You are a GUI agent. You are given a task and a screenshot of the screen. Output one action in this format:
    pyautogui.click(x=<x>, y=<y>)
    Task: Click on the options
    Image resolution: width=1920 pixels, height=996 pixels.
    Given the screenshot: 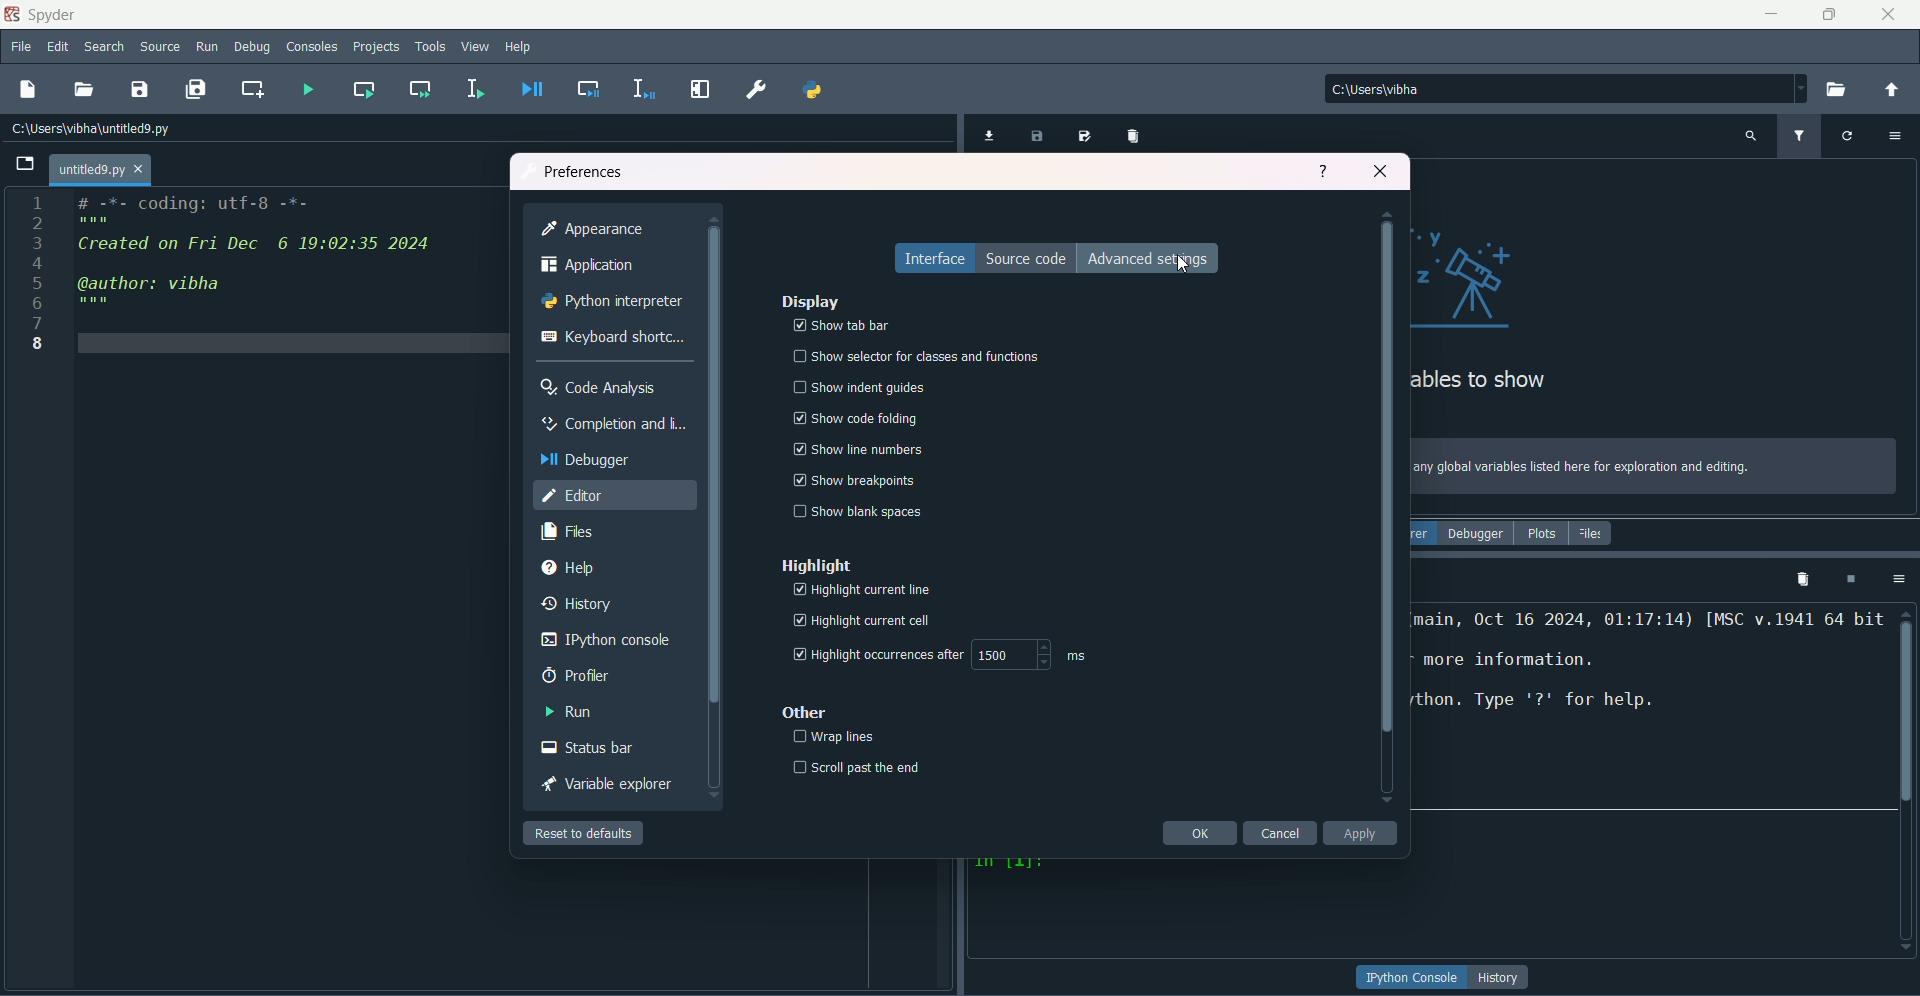 What is the action you would take?
    pyautogui.click(x=1898, y=134)
    